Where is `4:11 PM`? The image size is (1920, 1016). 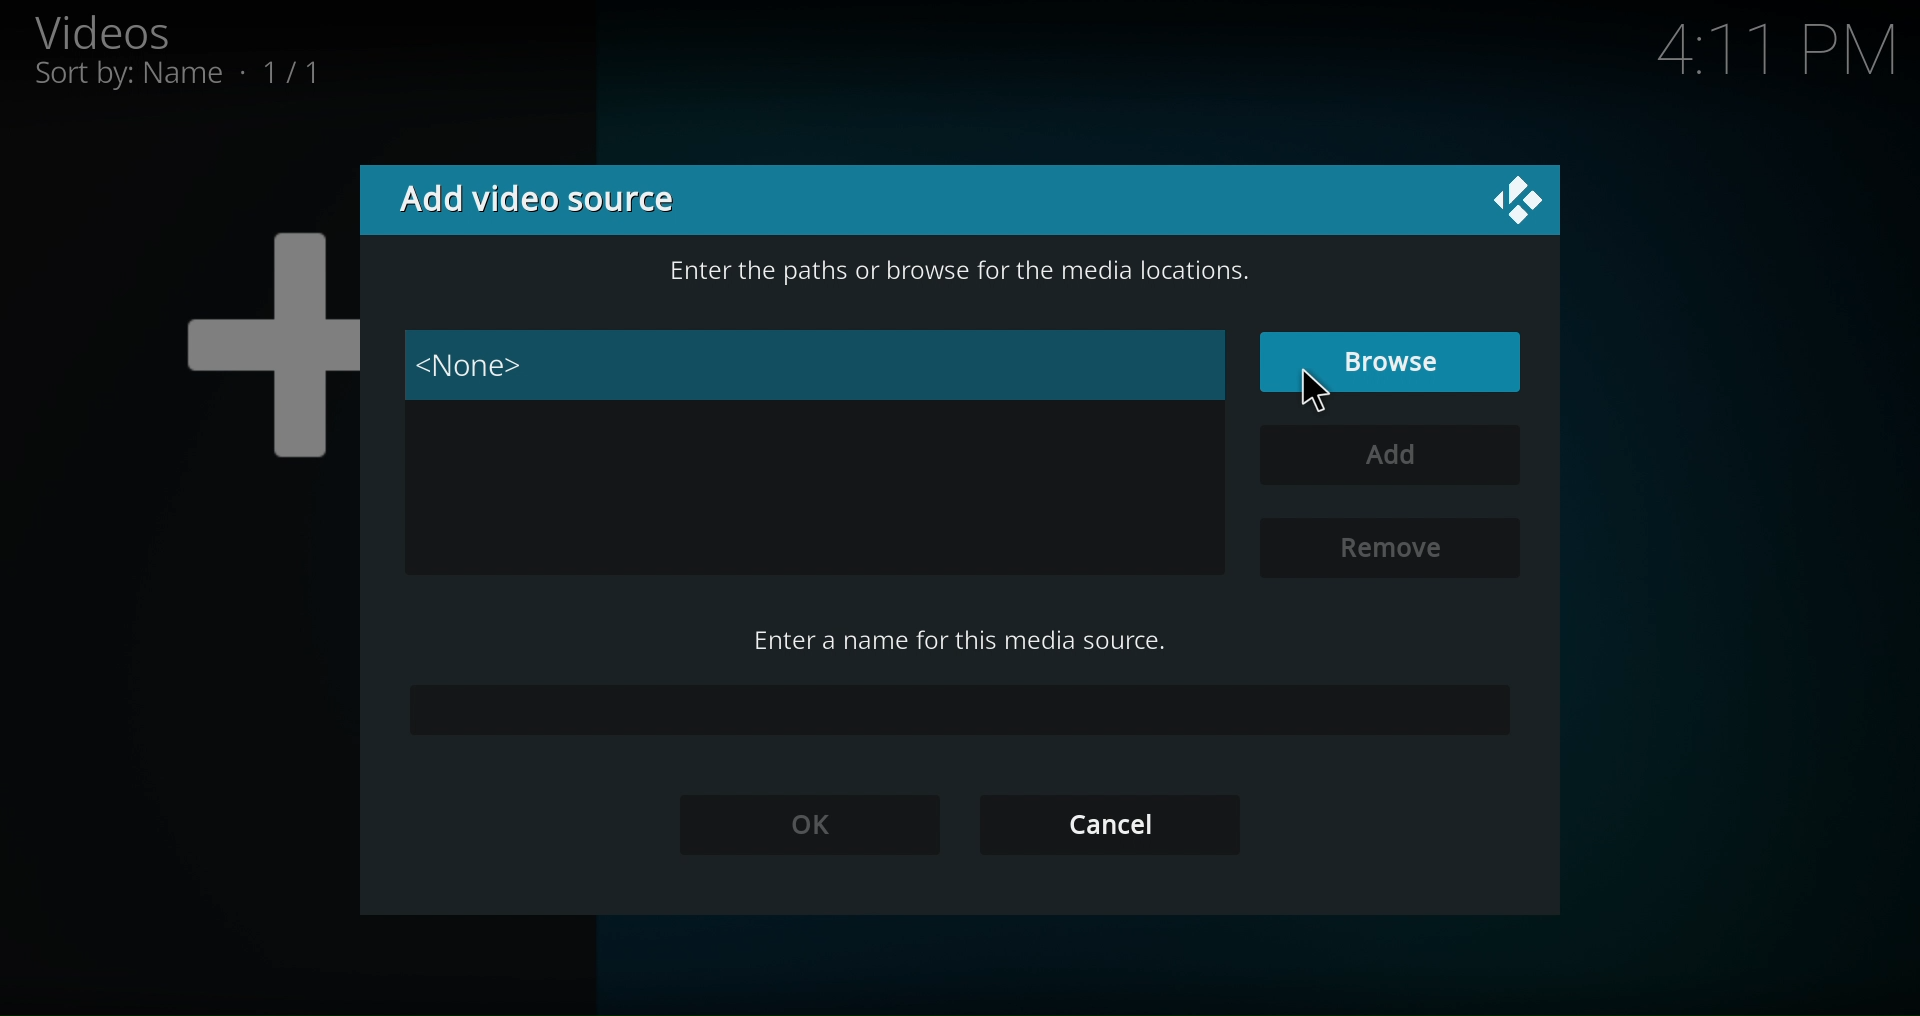
4:11 PM is located at coordinates (1775, 55).